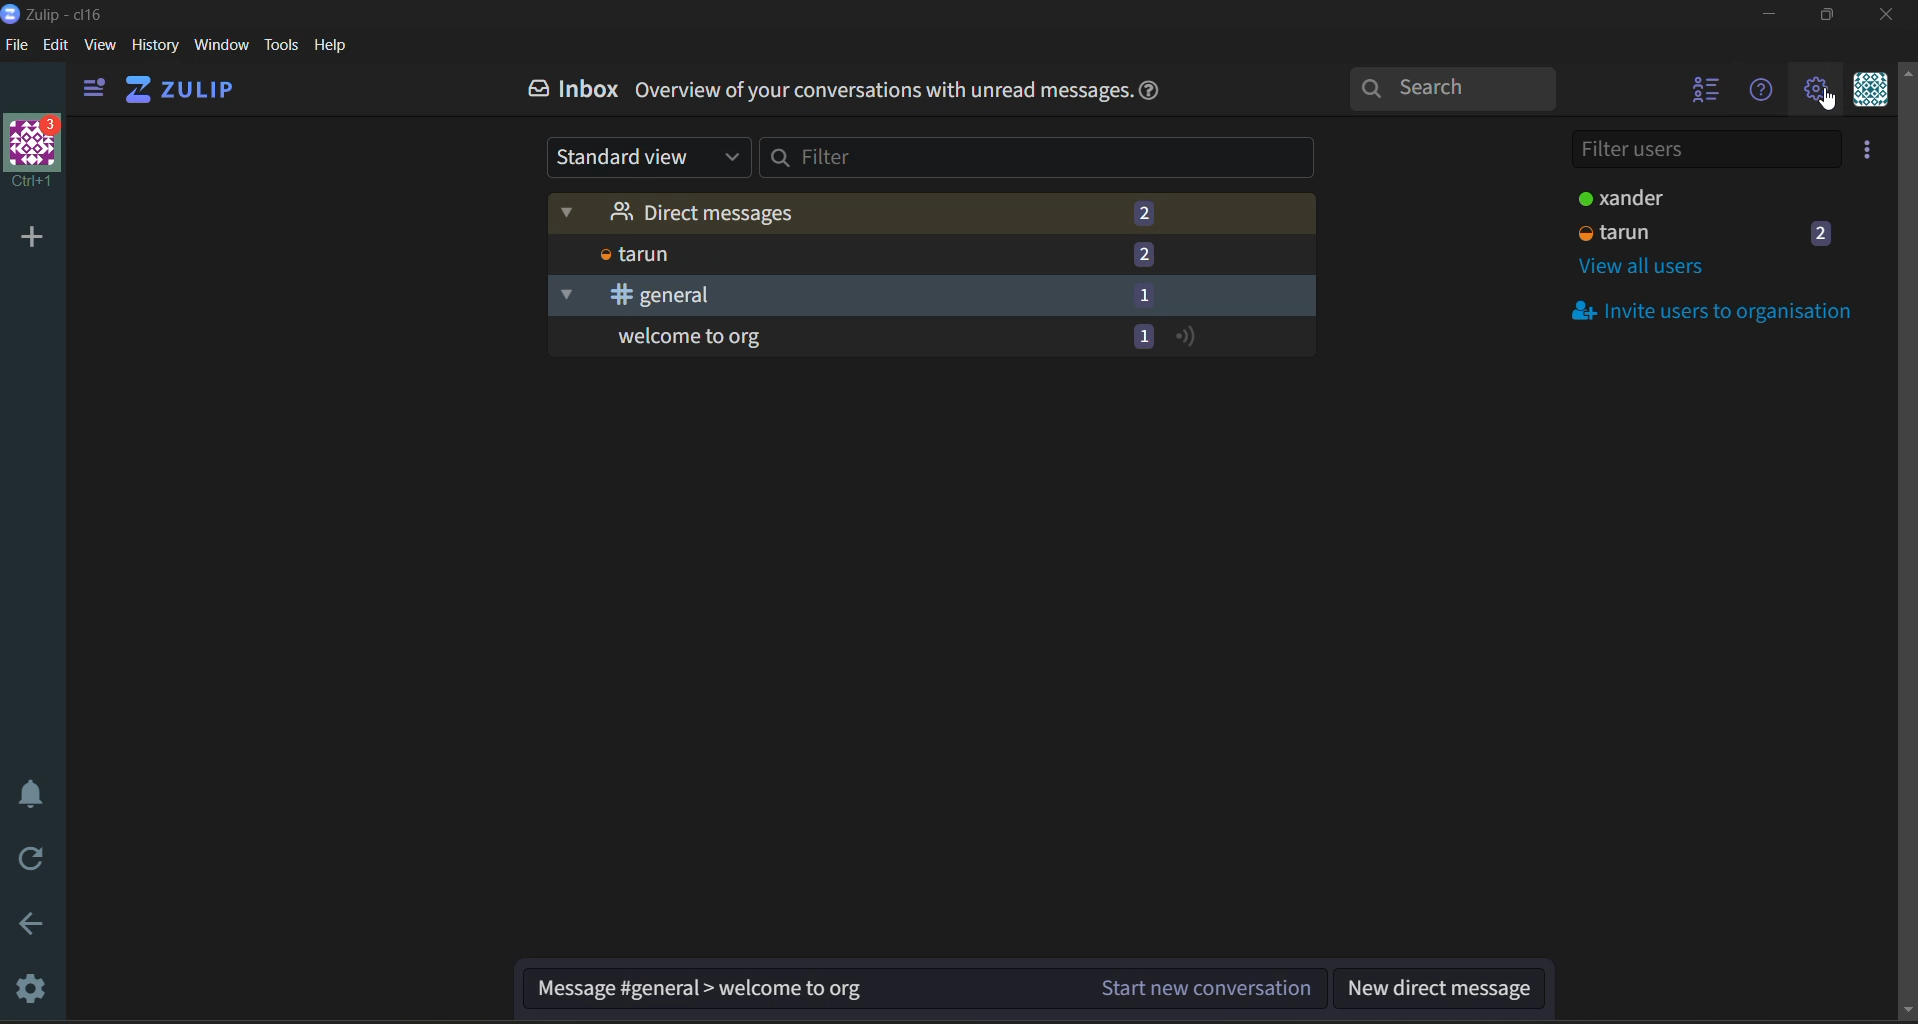  I want to click on help menu, so click(1758, 91).